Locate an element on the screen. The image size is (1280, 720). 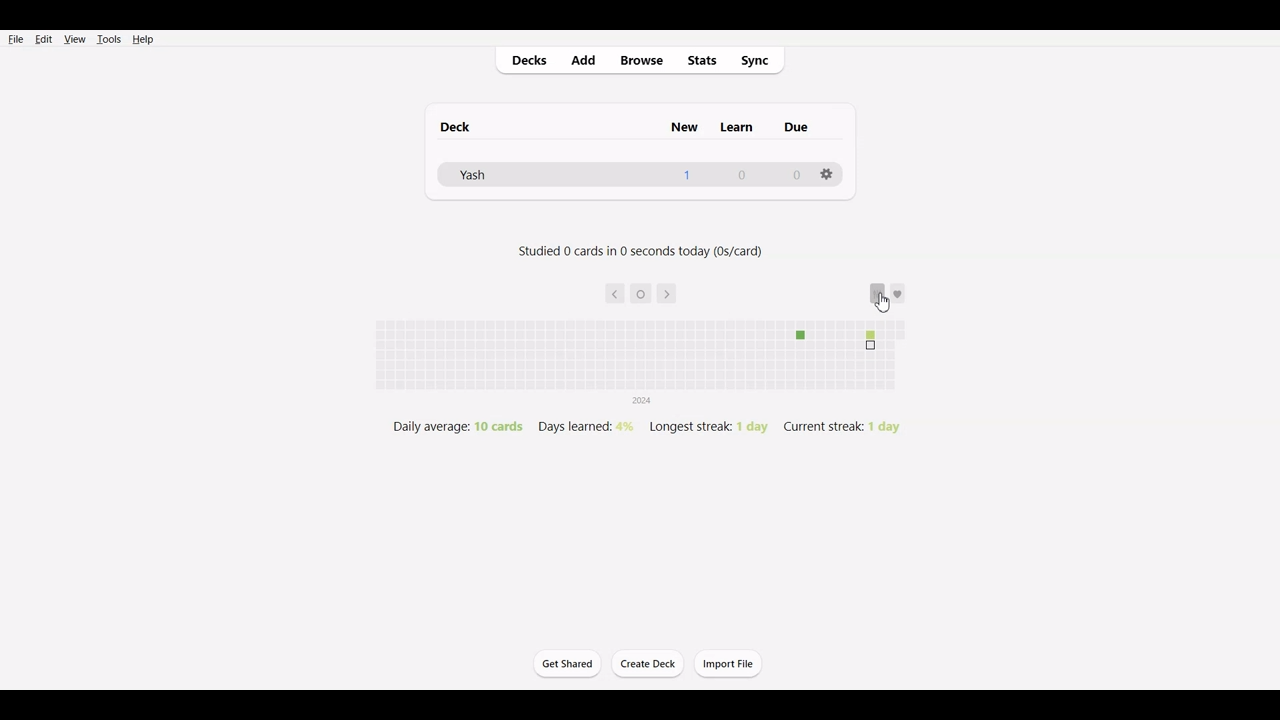
File review is located at coordinates (637, 356).